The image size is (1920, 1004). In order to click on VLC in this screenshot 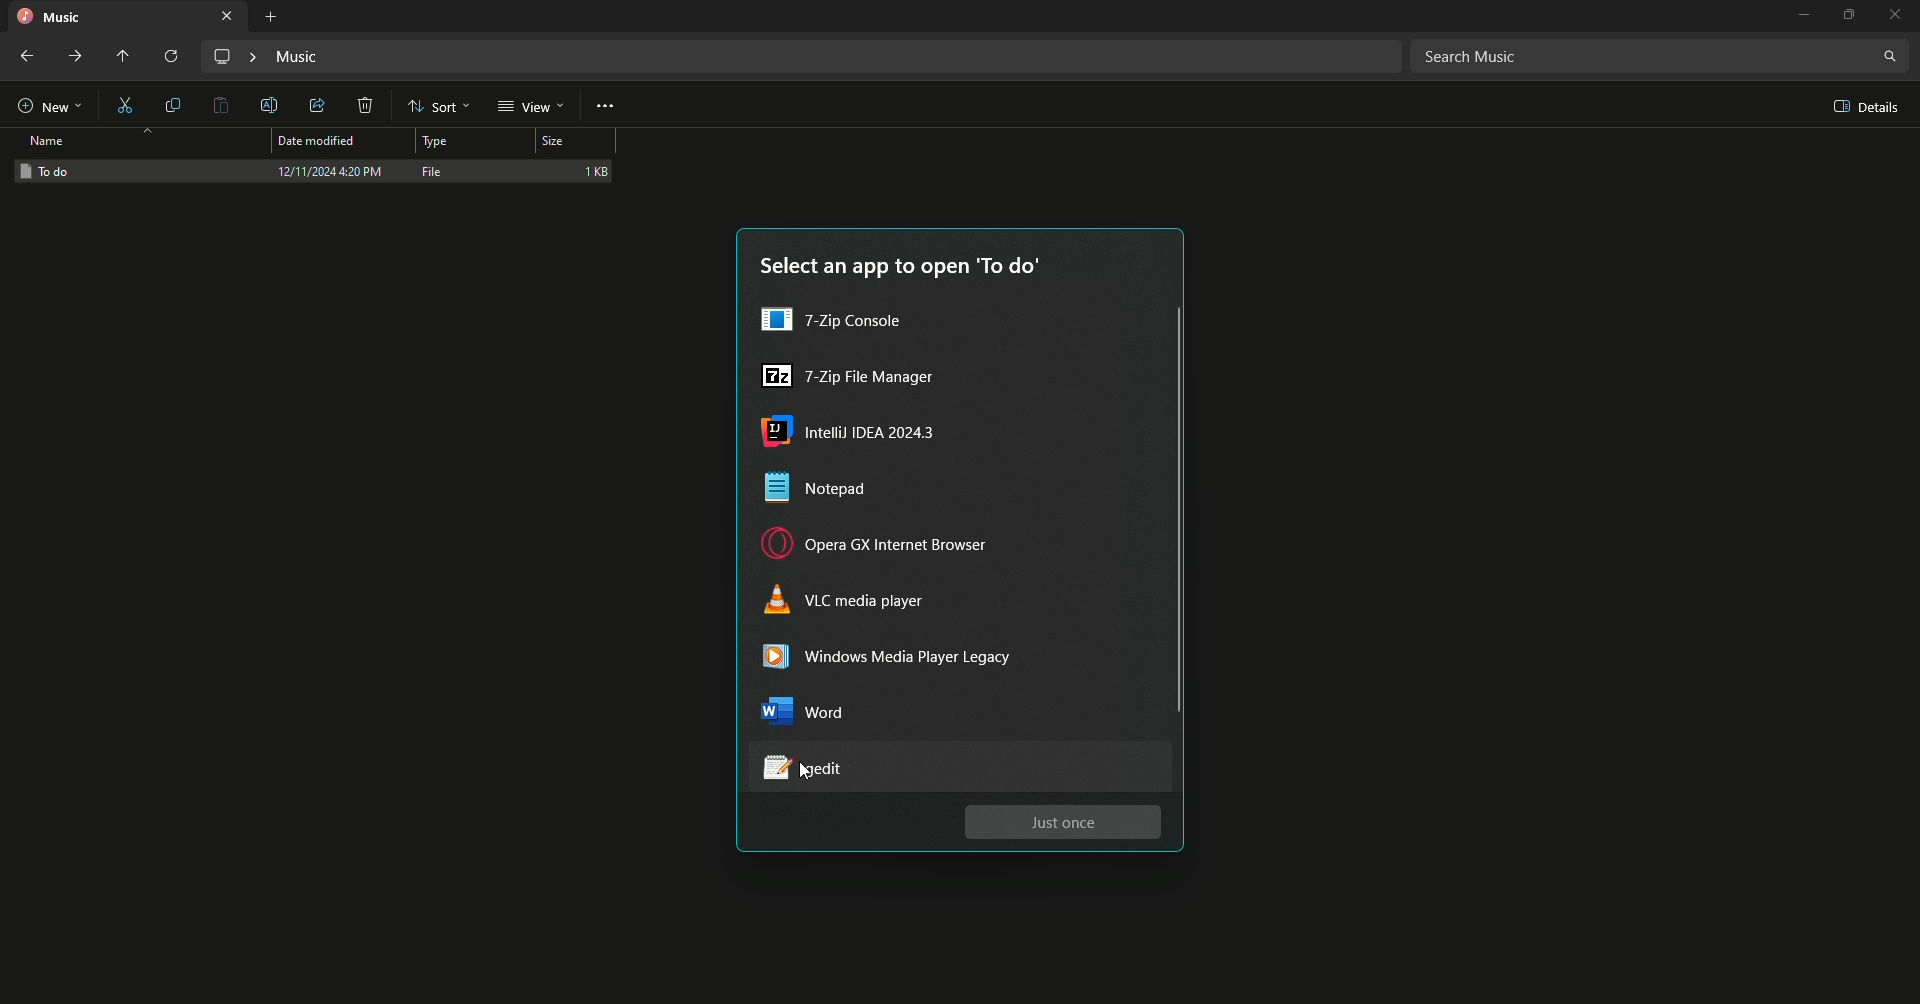, I will do `click(852, 605)`.